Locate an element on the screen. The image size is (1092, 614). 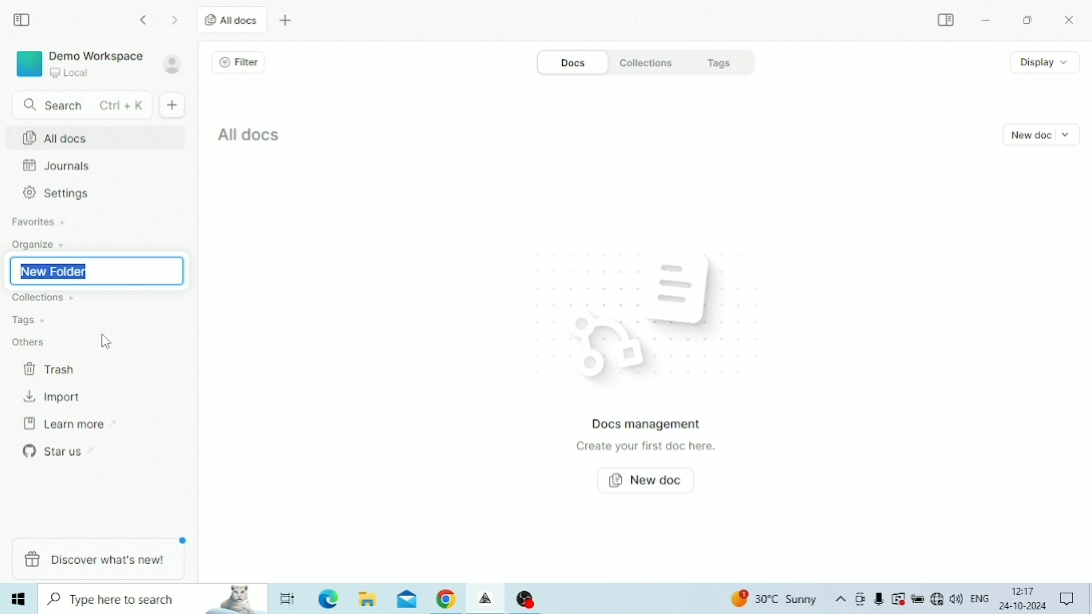
Account is located at coordinates (173, 64).